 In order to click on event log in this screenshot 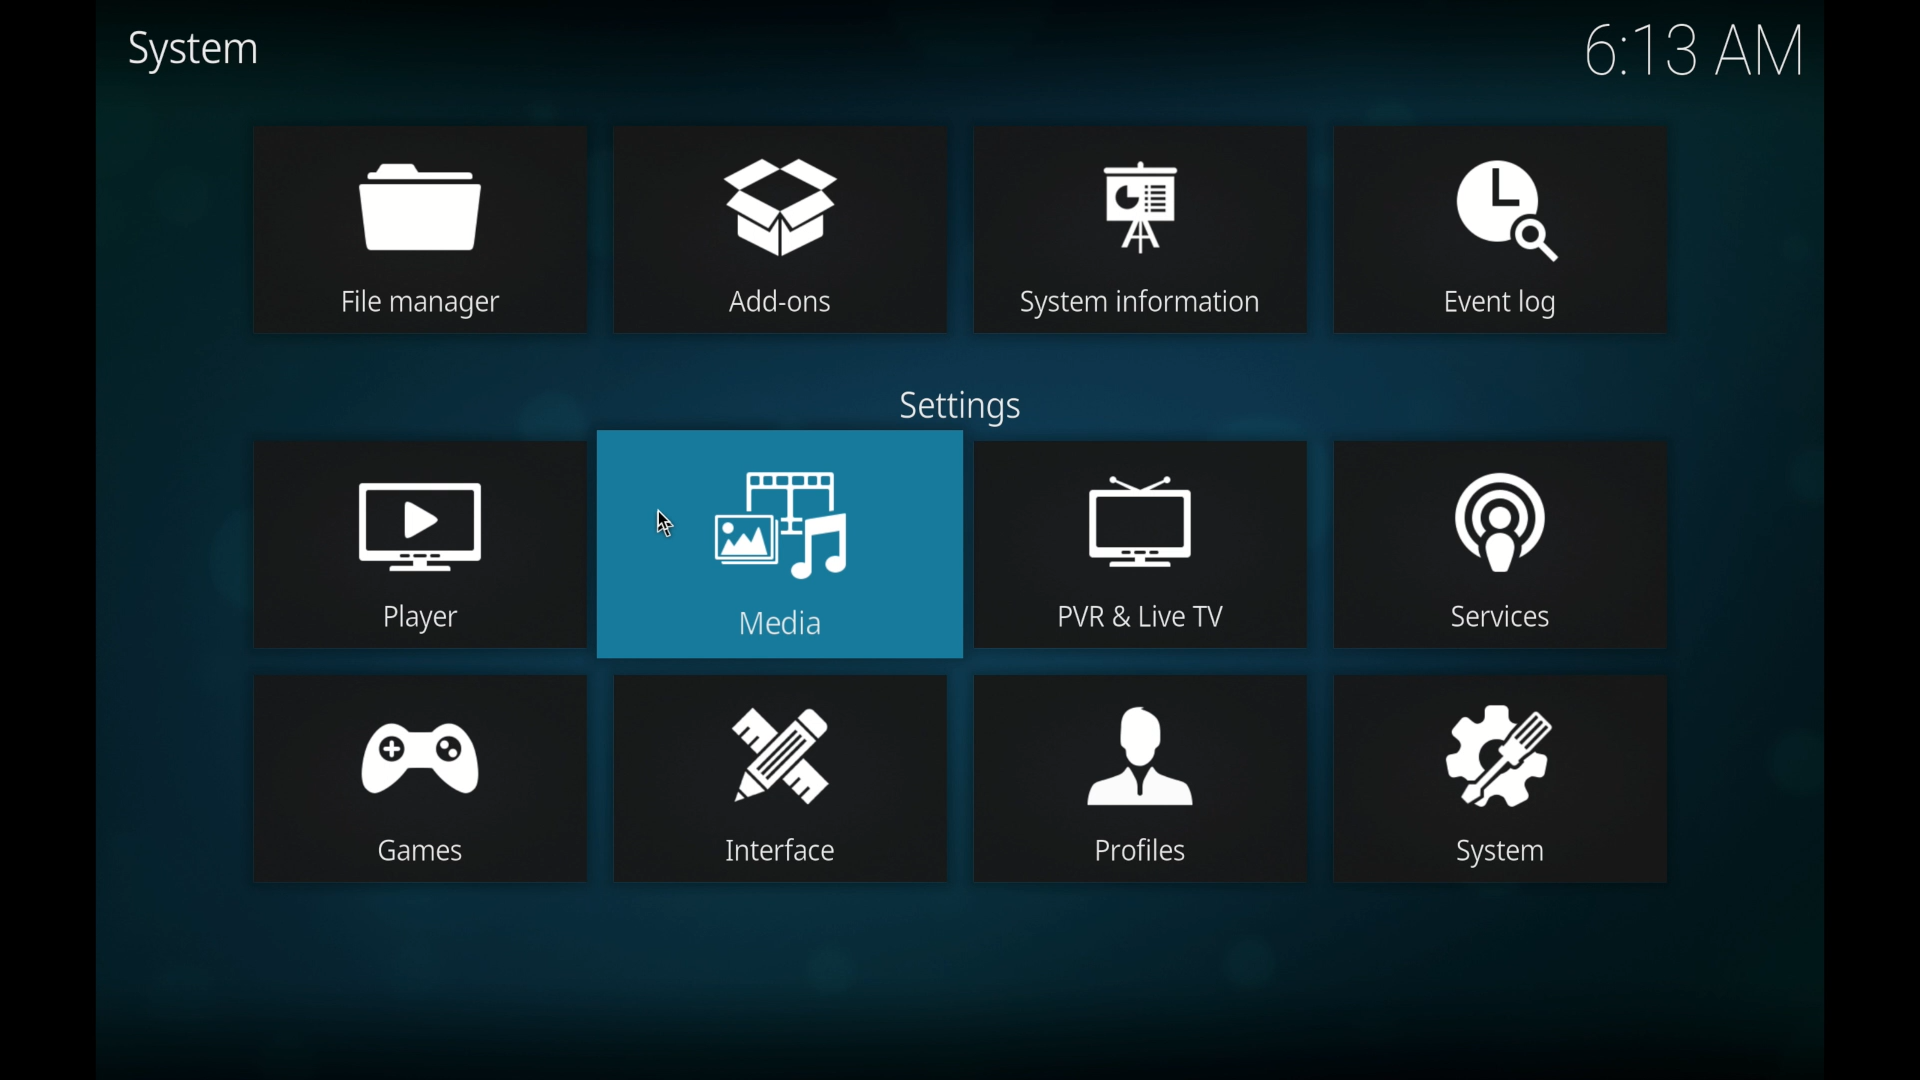, I will do `click(1504, 229)`.